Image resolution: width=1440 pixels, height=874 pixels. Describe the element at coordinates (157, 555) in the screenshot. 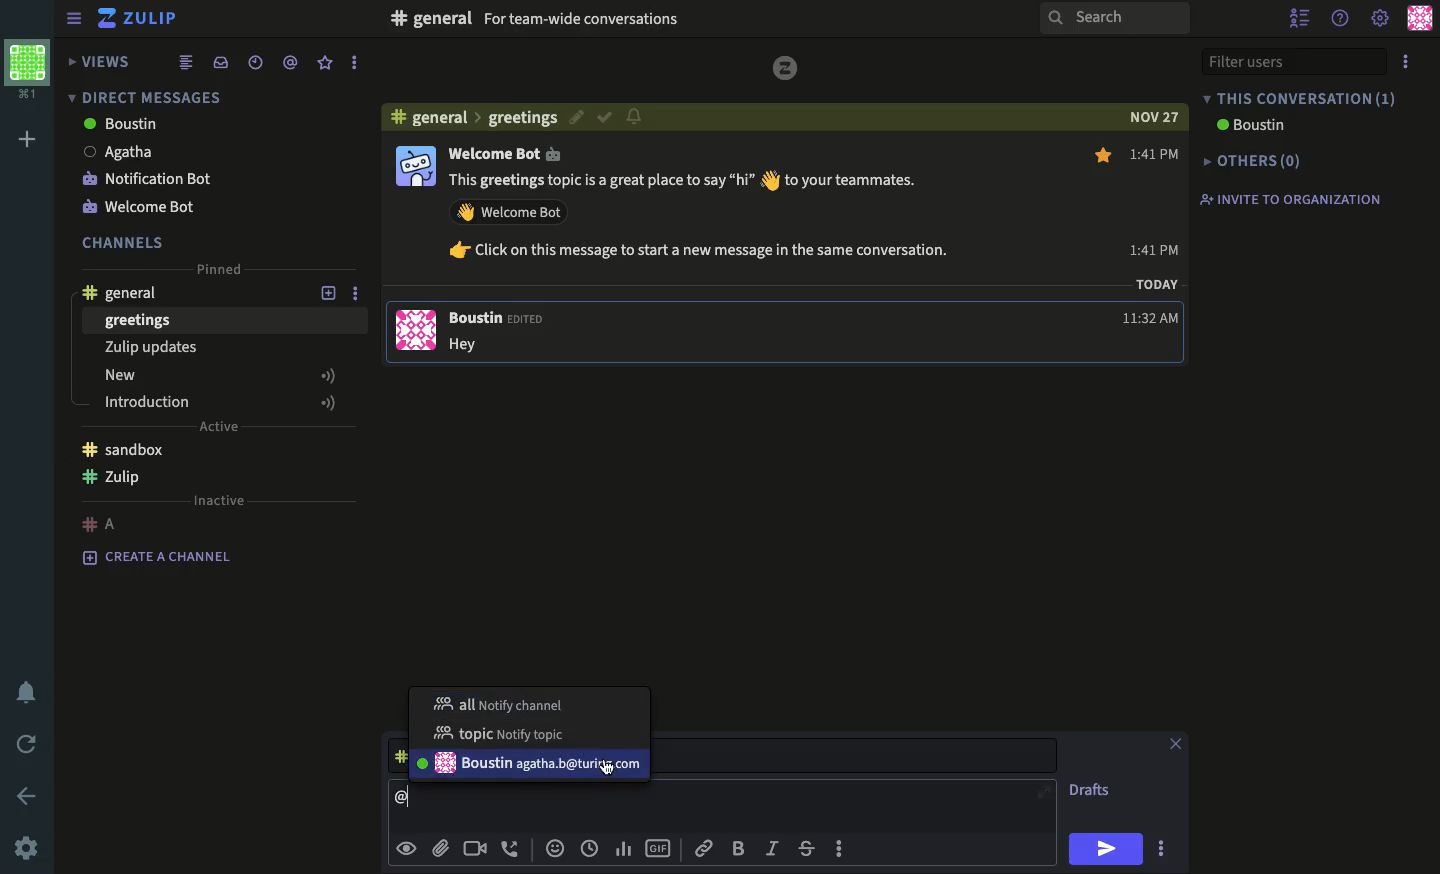

I see `create a channel` at that location.